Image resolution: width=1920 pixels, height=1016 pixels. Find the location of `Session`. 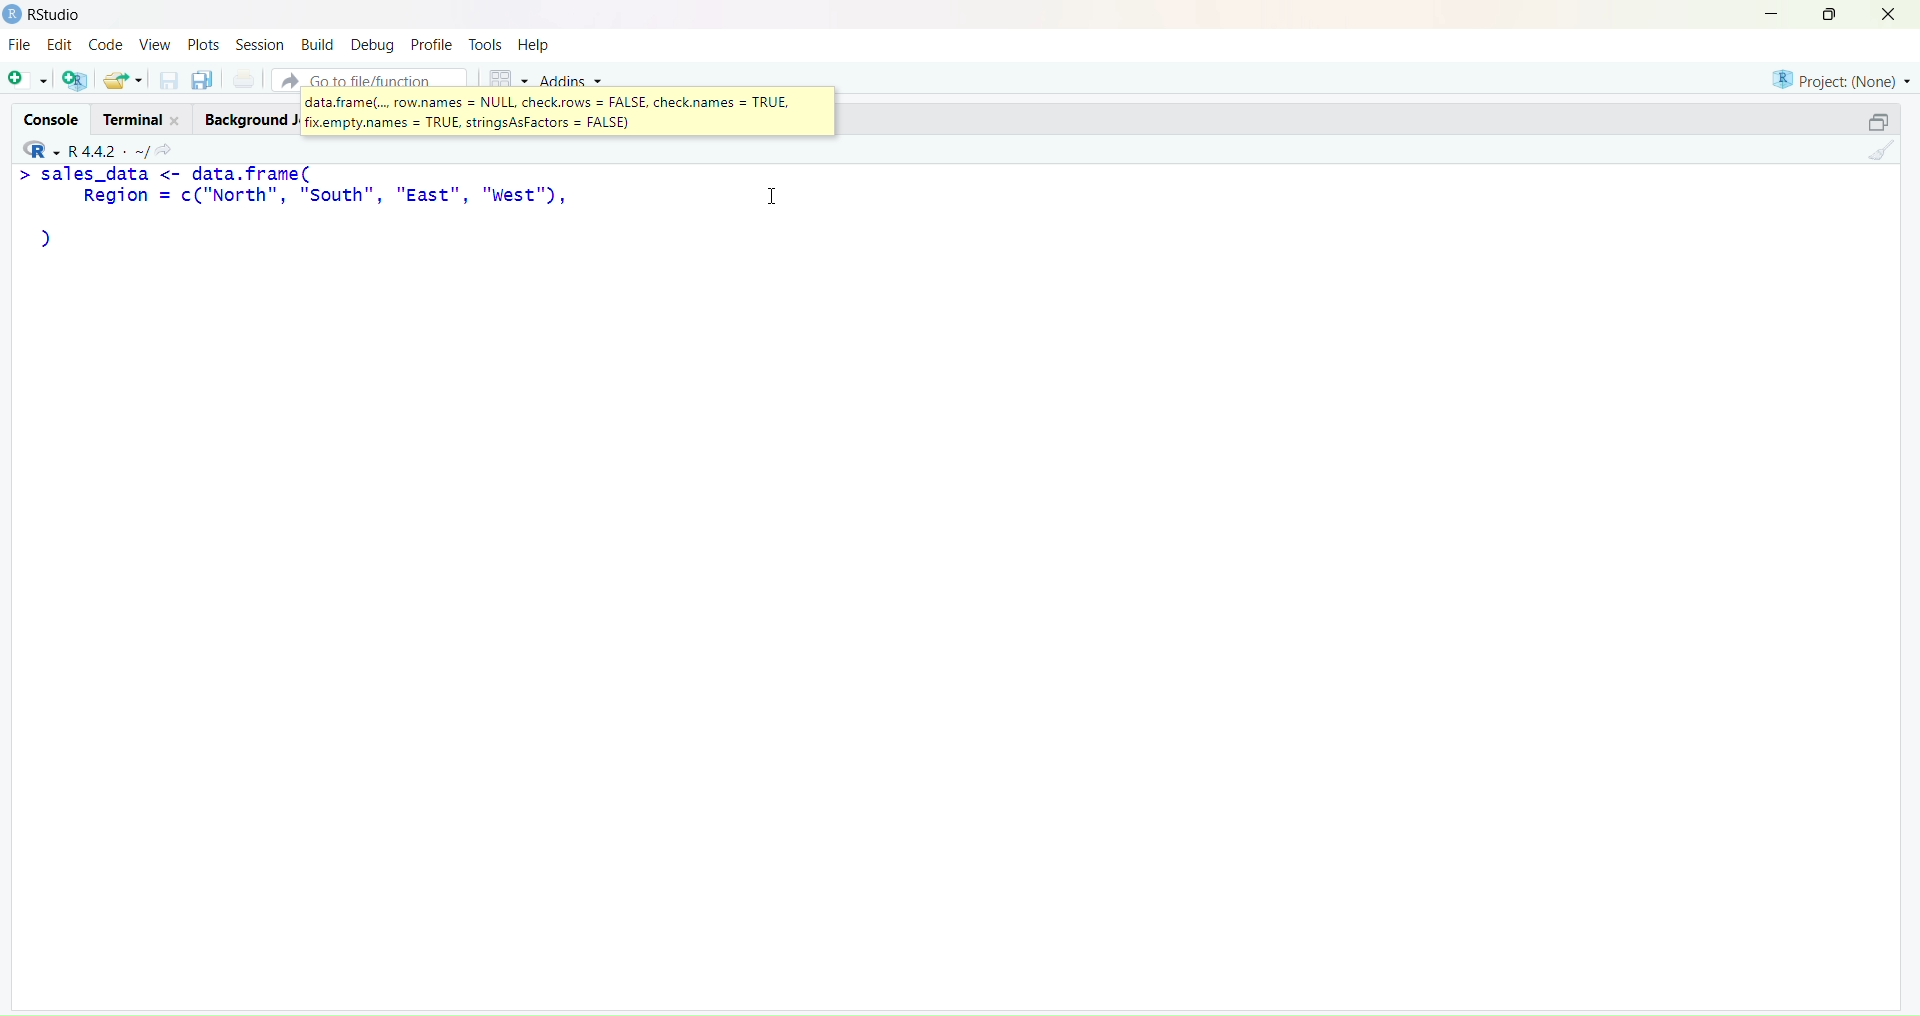

Session is located at coordinates (257, 44).